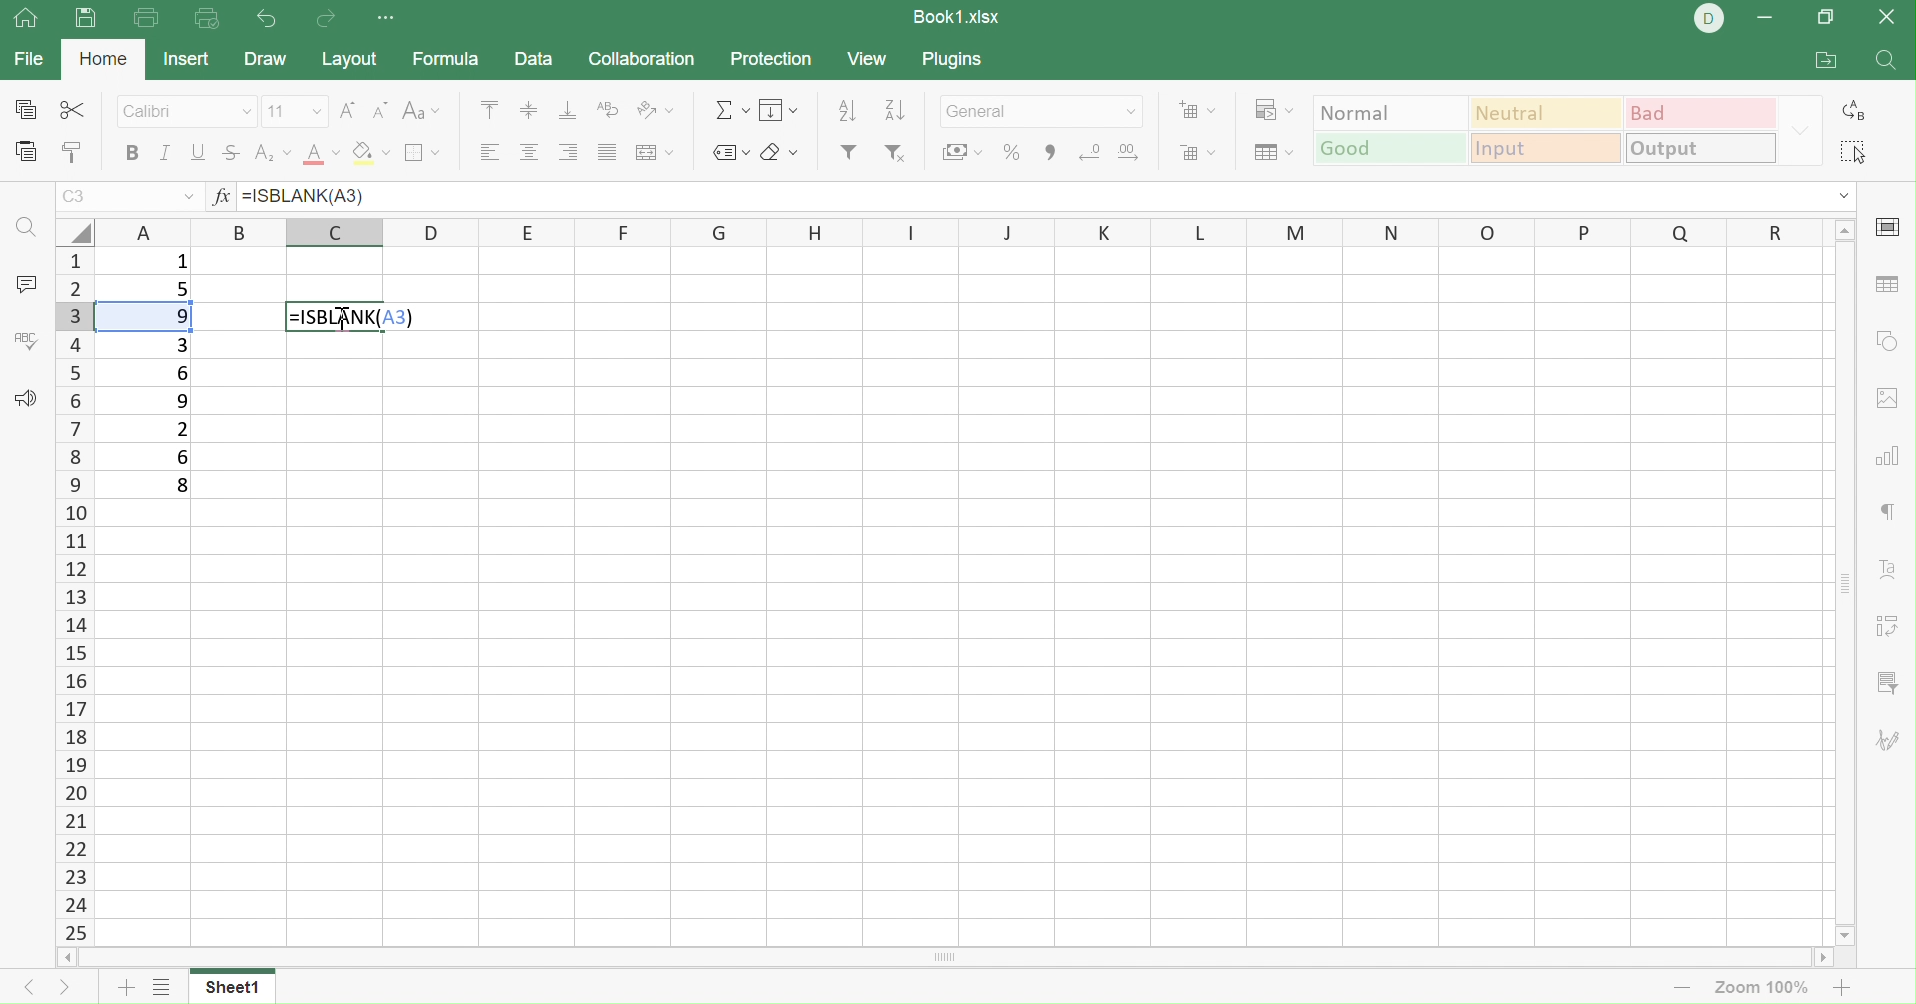  Describe the element at coordinates (1894, 626) in the screenshot. I see `Pivot table settings` at that location.